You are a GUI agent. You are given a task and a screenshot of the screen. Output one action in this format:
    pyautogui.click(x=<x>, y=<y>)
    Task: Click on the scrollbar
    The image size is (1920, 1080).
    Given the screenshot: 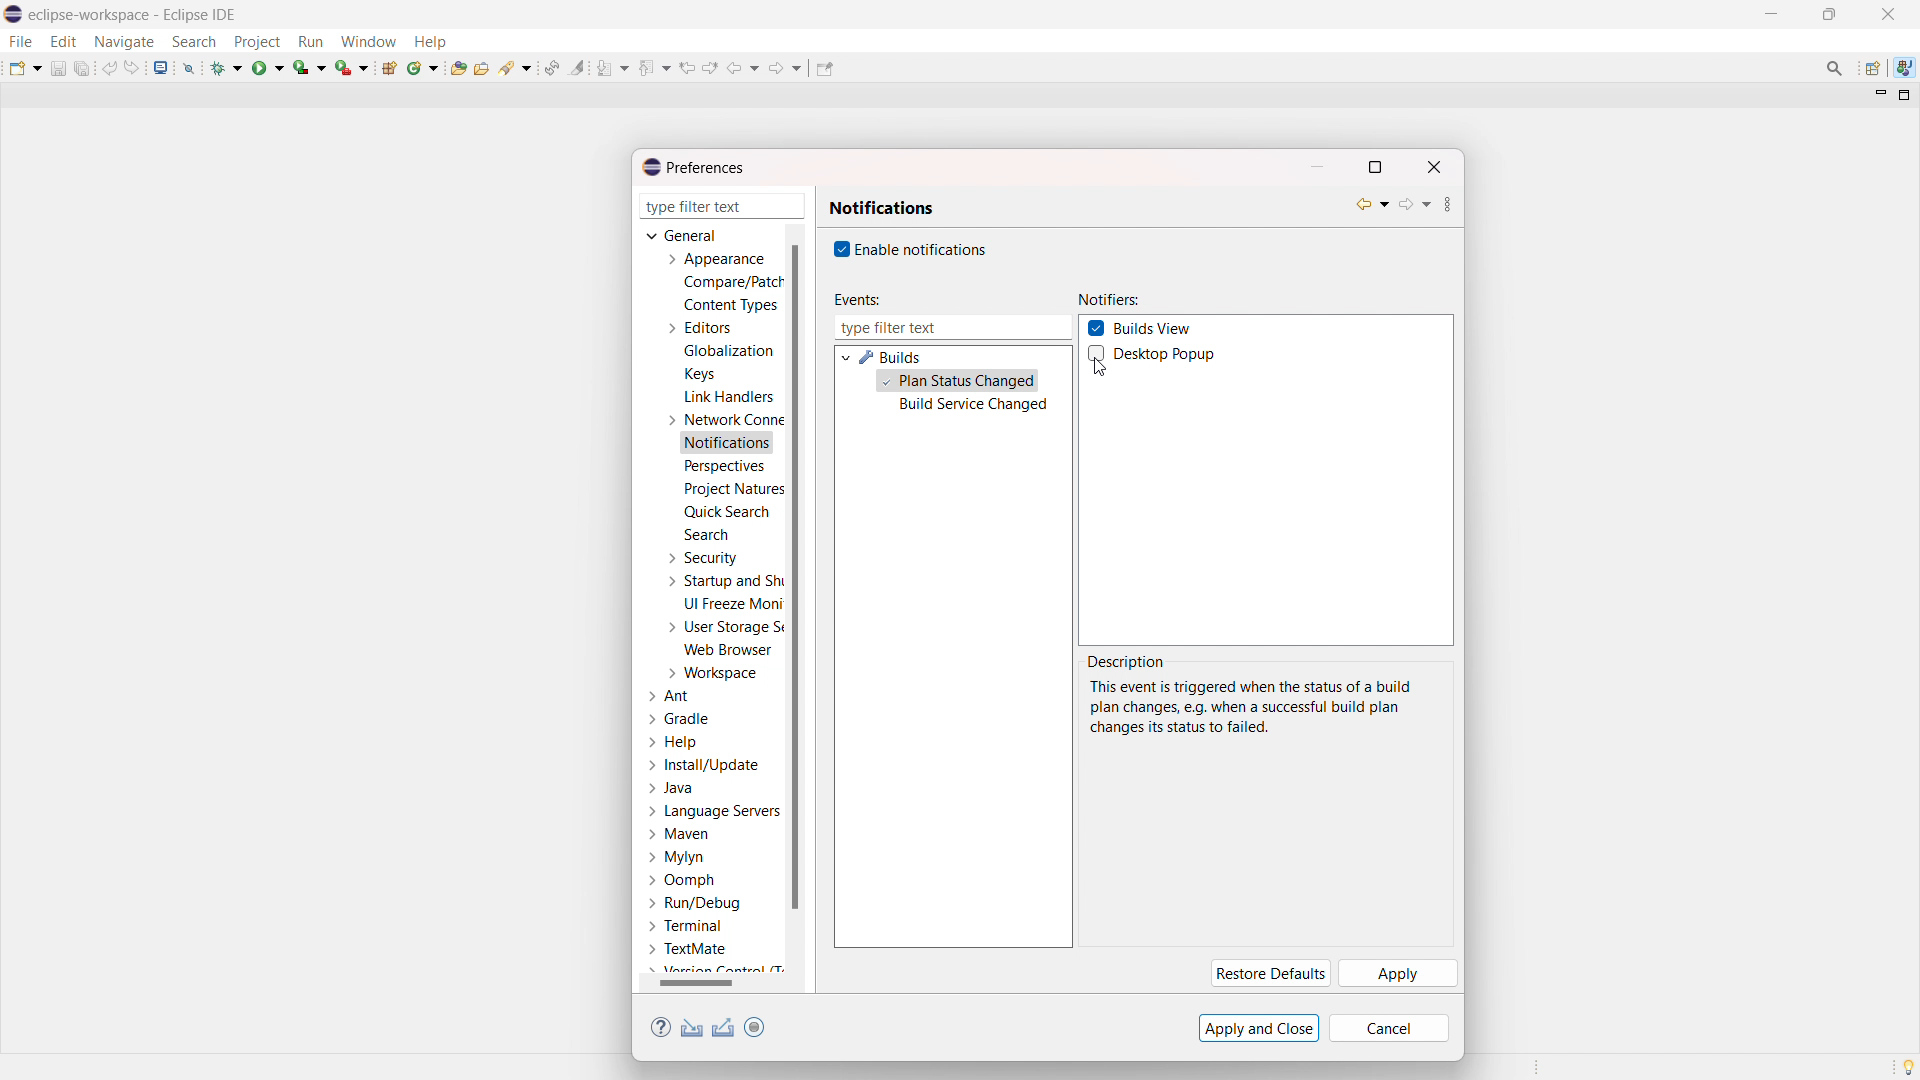 What is the action you would take?
    pyautogui.click(x=710, y=983)
    